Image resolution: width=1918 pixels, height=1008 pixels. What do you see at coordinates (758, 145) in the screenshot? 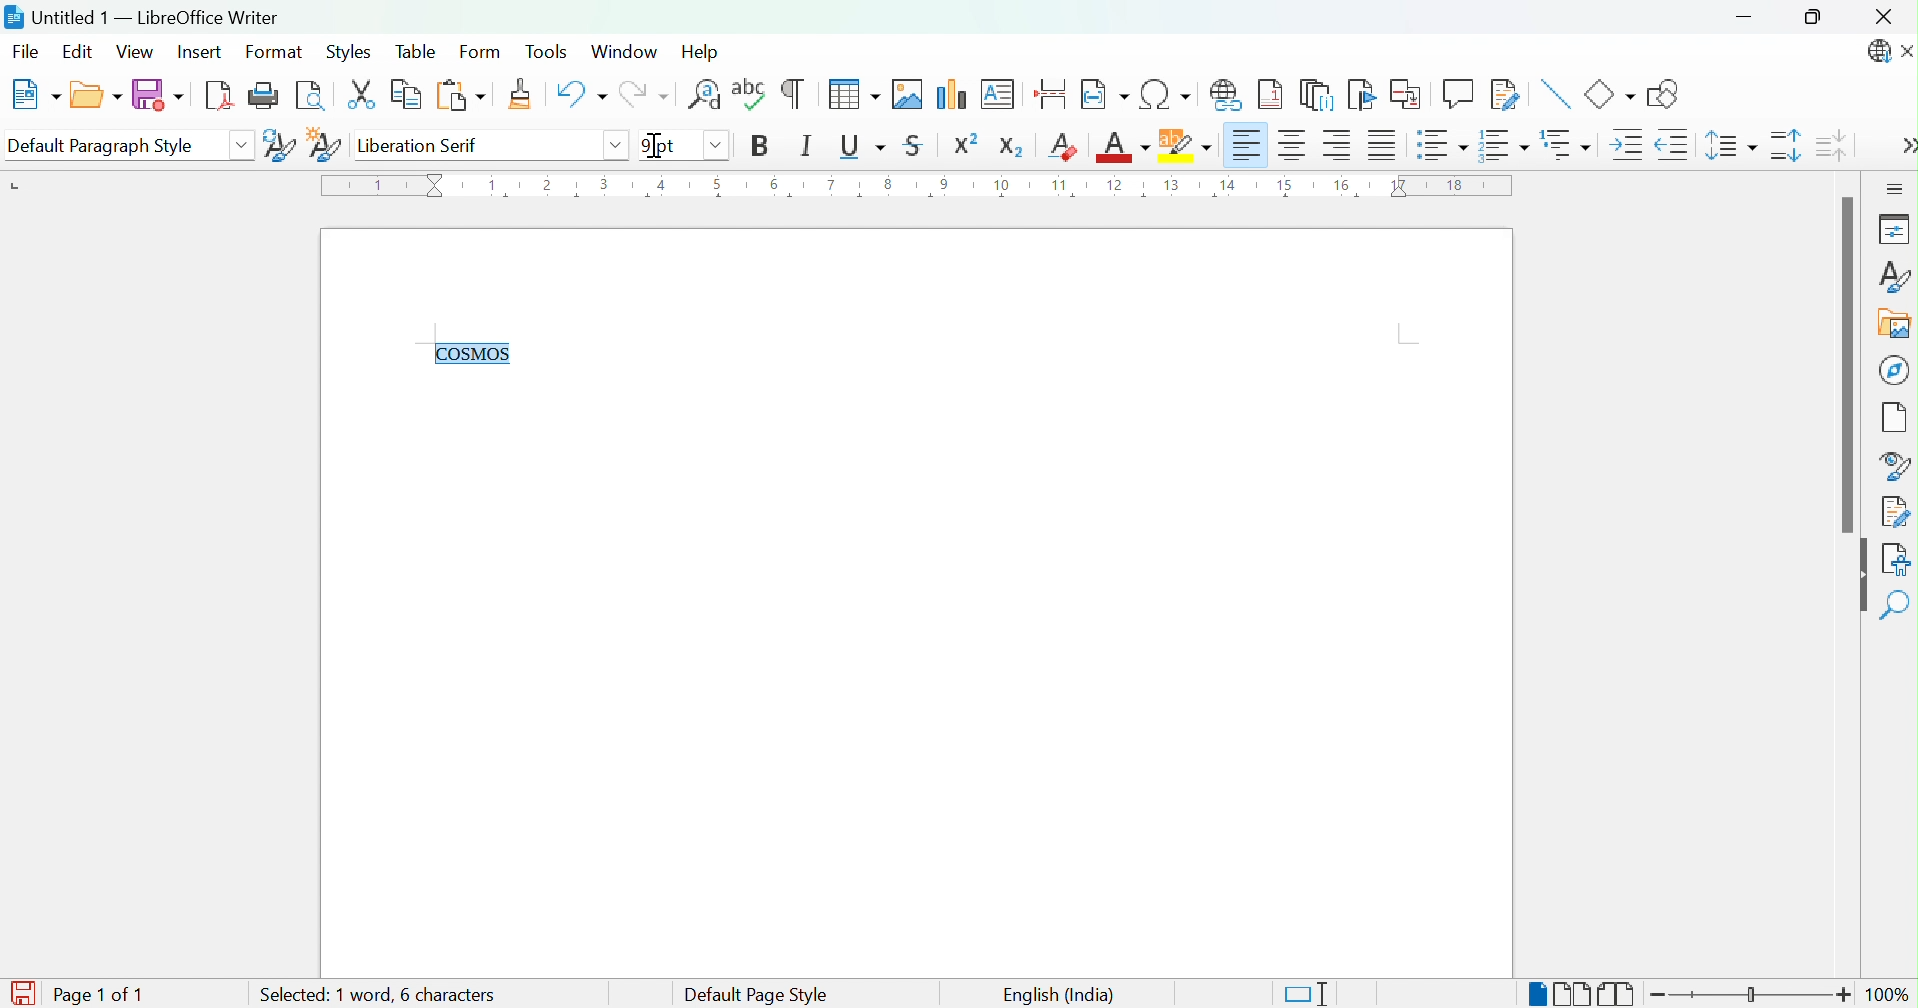
I see `Bold` at bounding box center [758, 145].